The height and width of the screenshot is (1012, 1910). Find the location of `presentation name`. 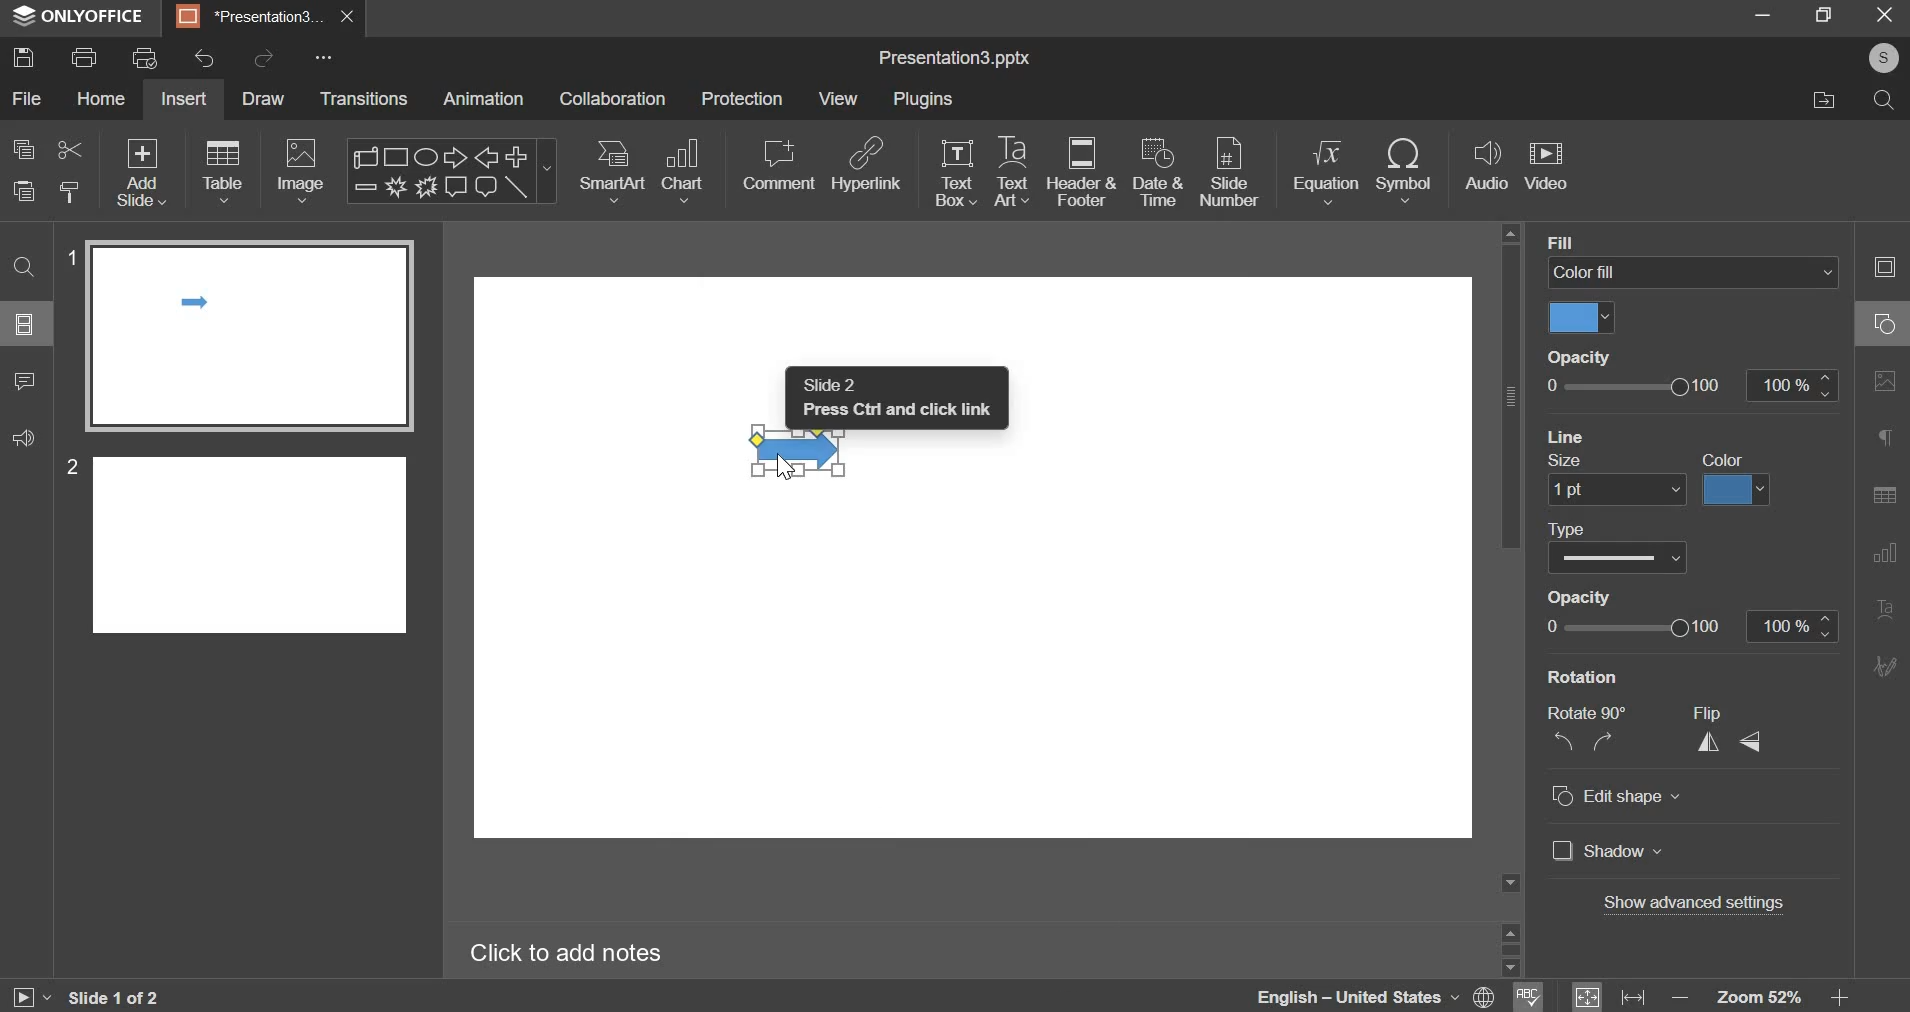

presentation name is located at coordinates (954, 59).